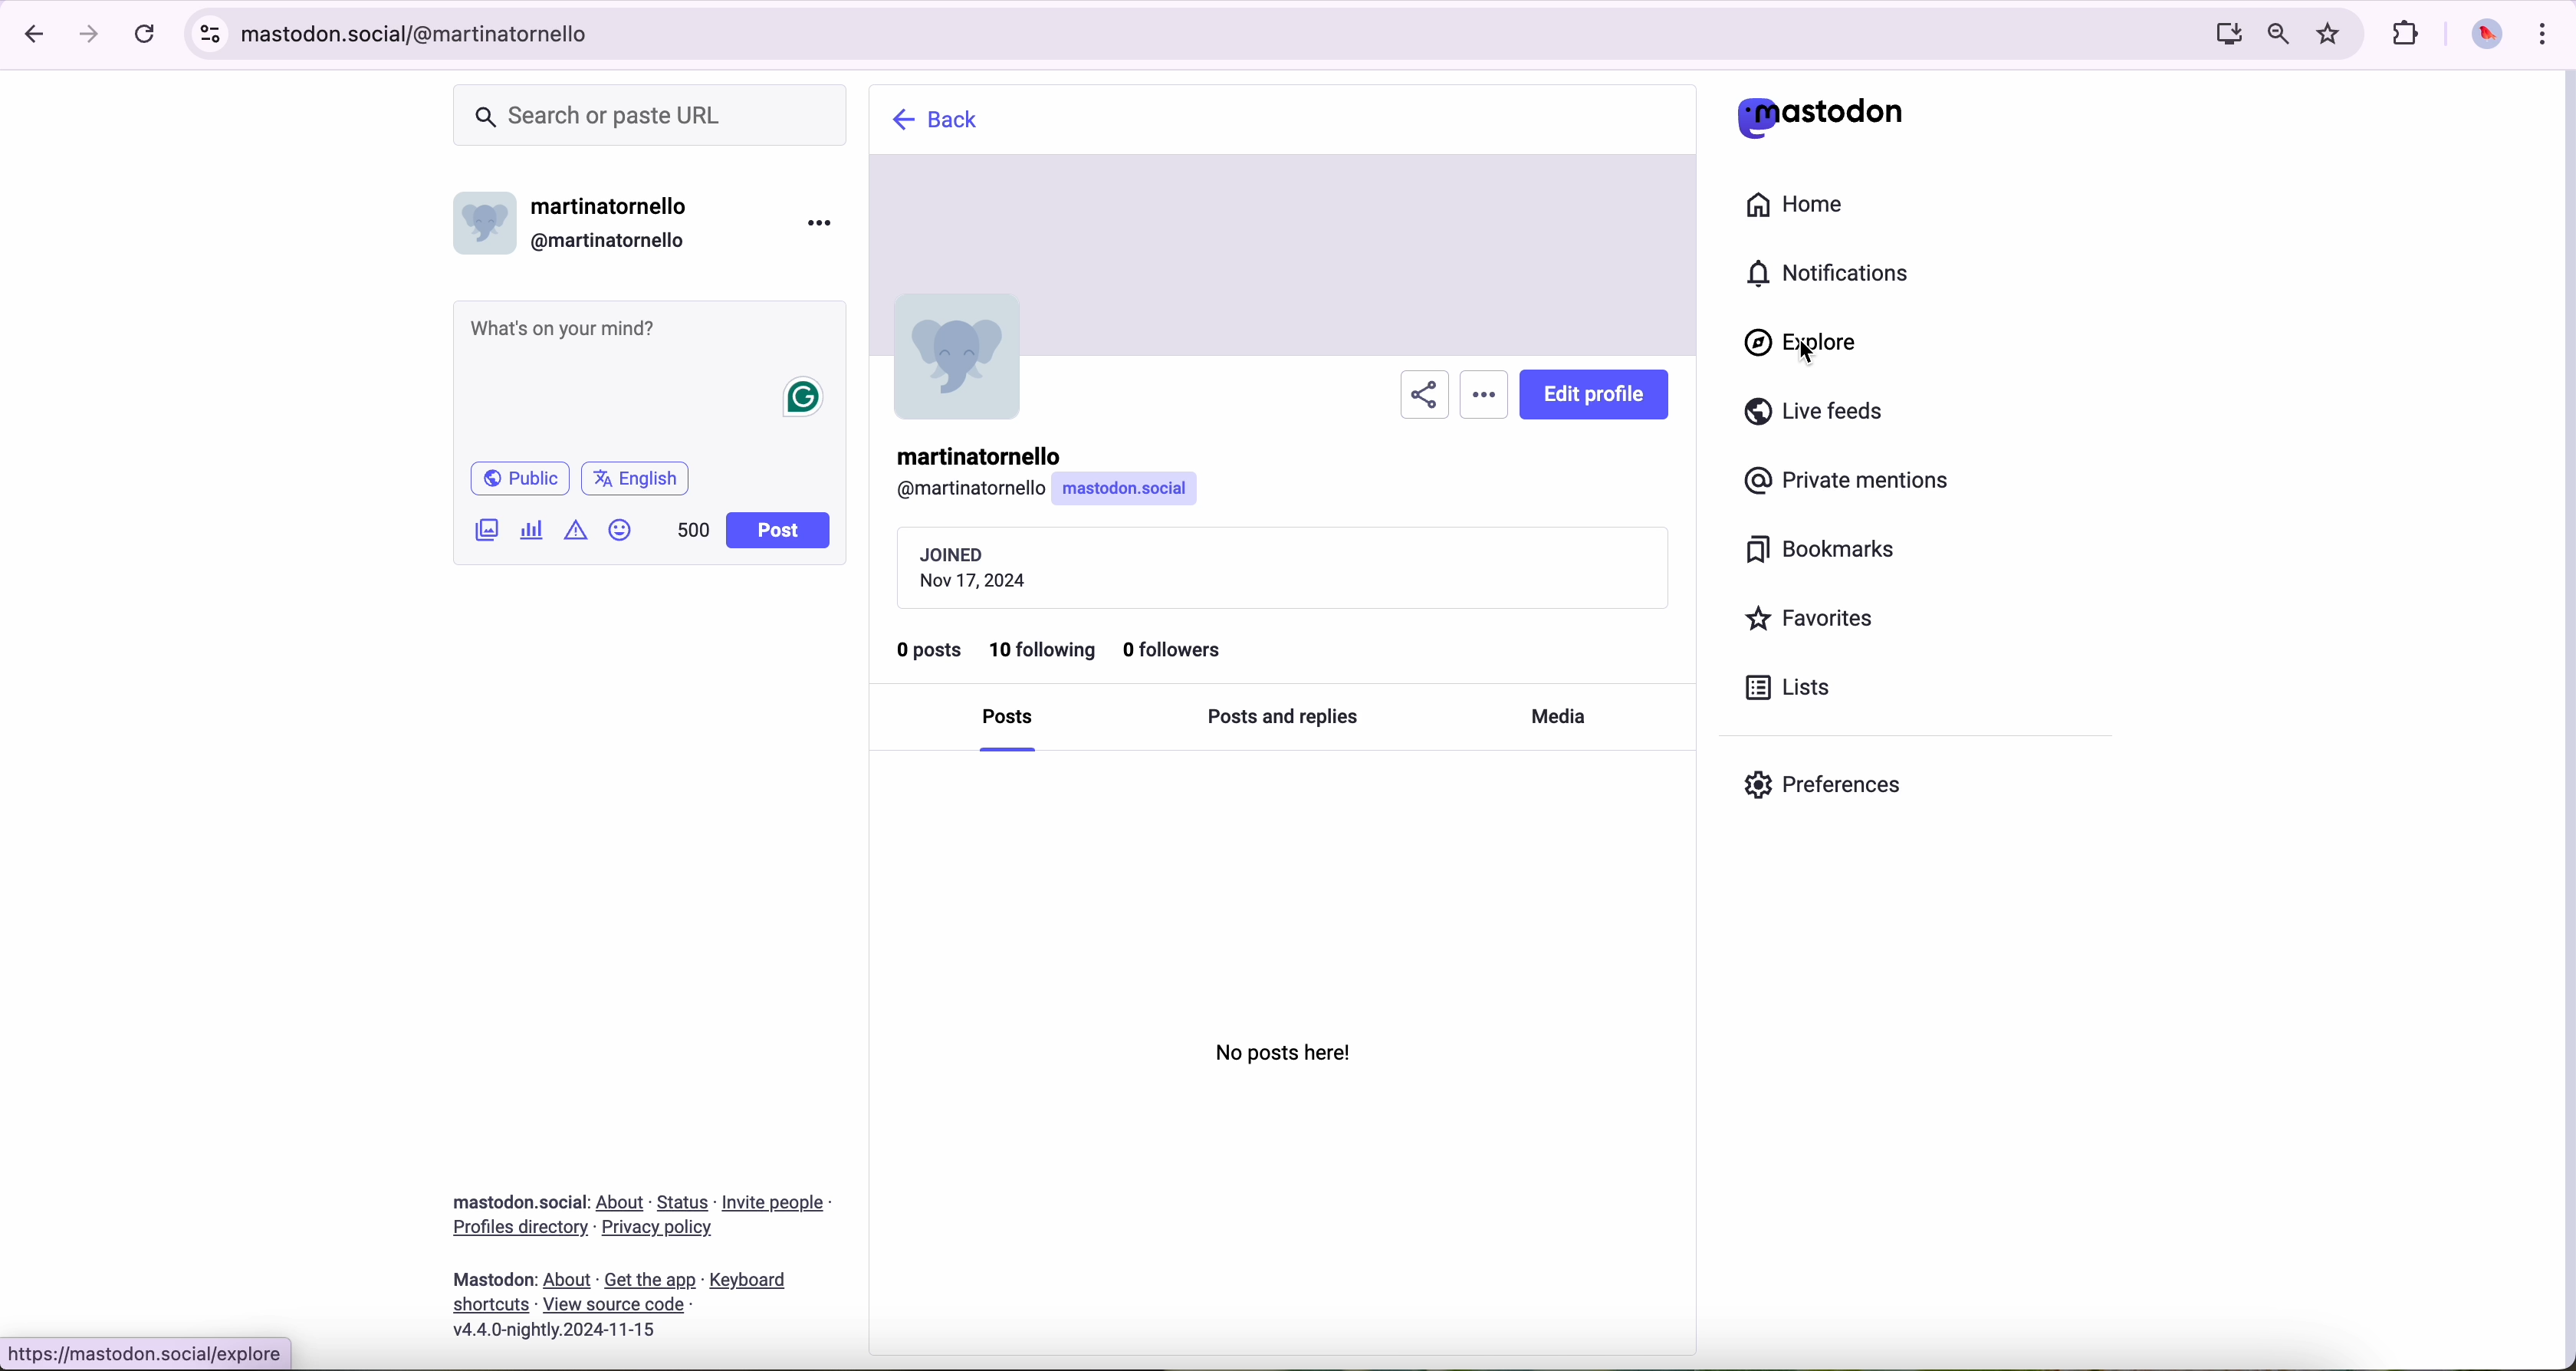  What do you see at coordinates (1269, 220) in the screenshot?
I see `cover page` at bounding box center [1269, 220].